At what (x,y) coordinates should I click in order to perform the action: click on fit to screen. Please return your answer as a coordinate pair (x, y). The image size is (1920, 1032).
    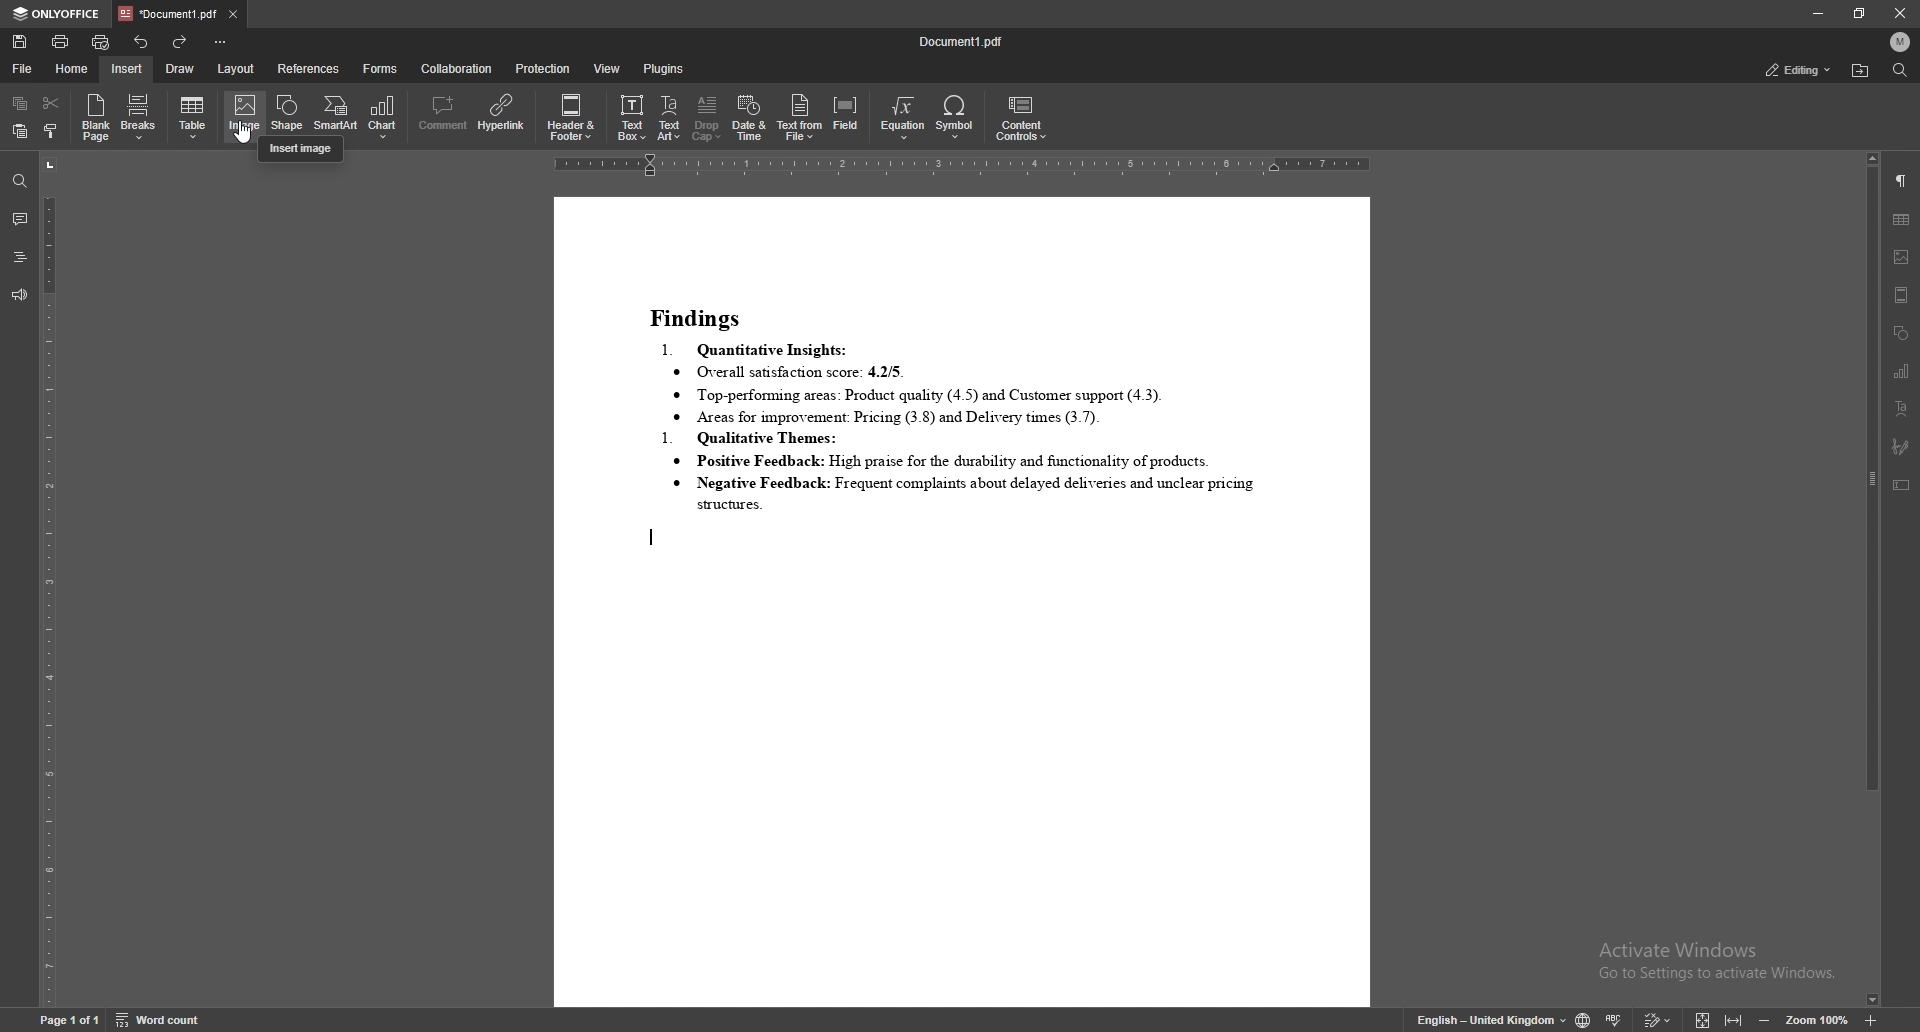
    Looking at the image, I should click on (1703, 1019).